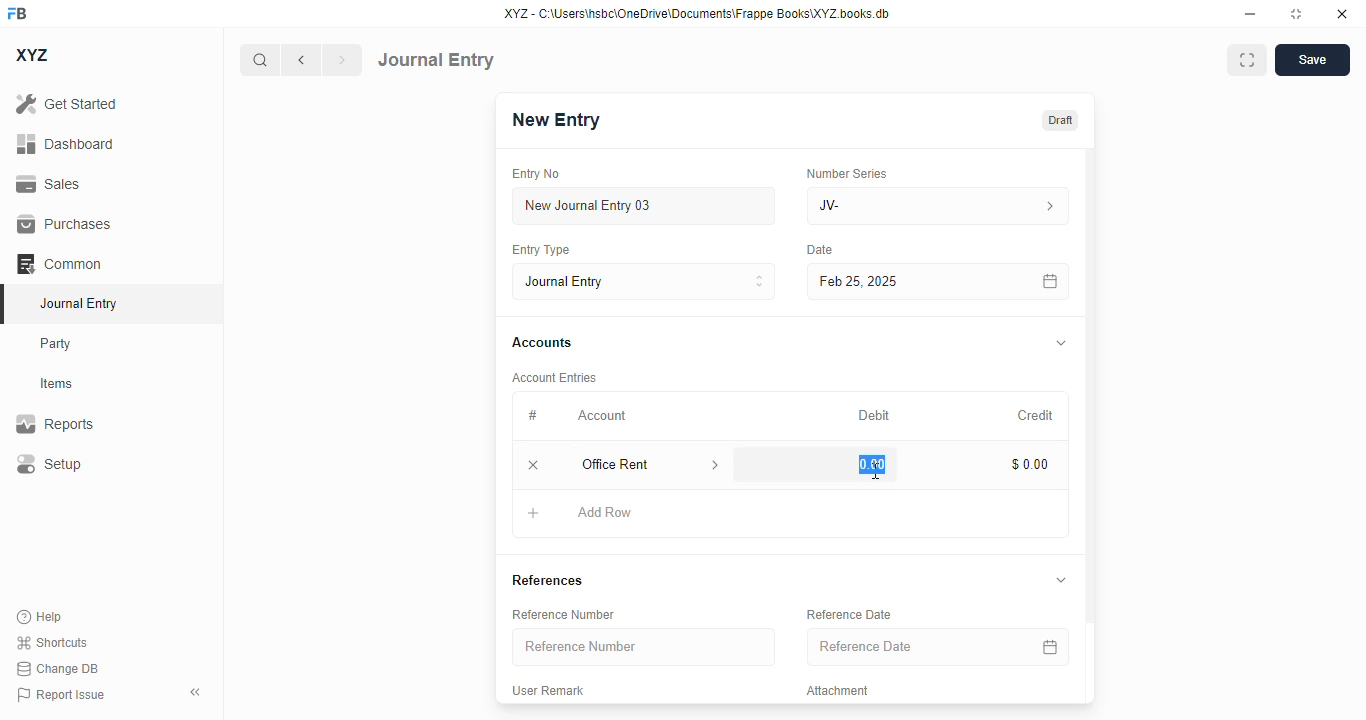 The image size is (1366, 720). What do you see at coordinates (875, 417) in the screenshot?
I see `debit` at bounding box center [875, 417].